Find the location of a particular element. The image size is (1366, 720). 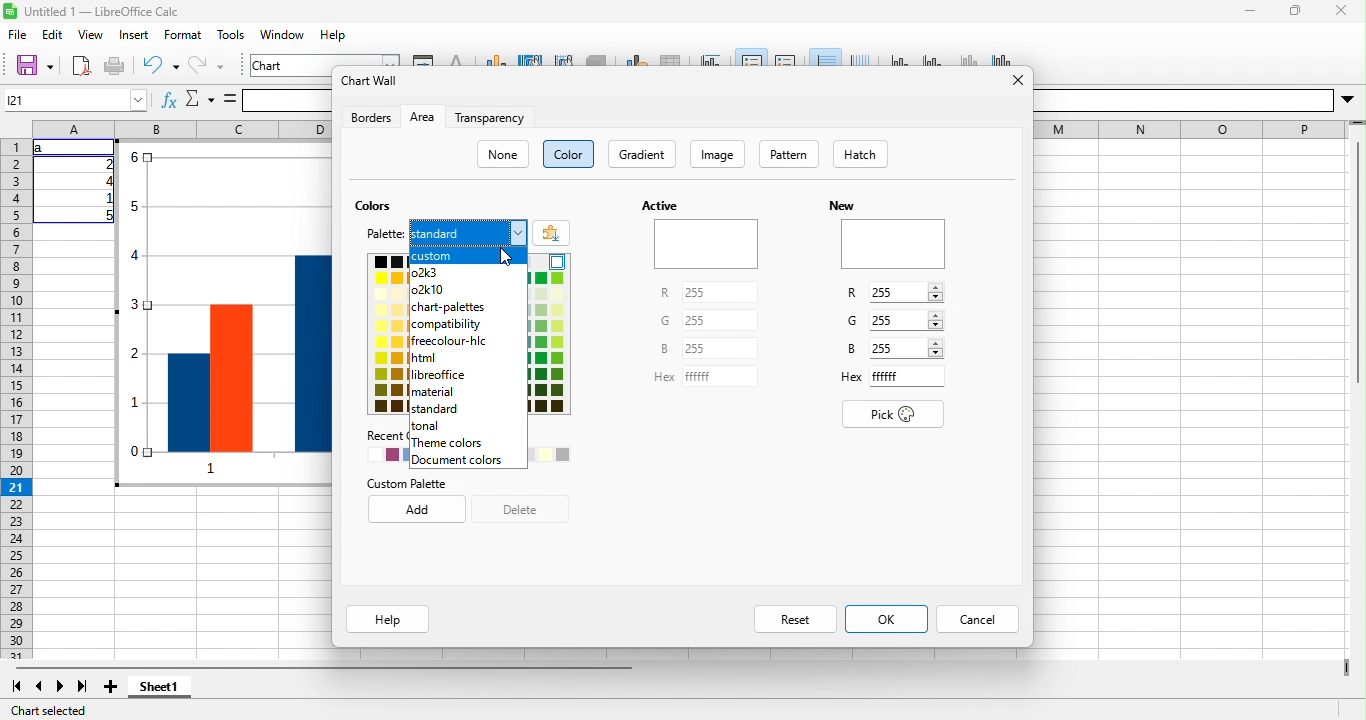

close is located at coordinates (1341, 11).